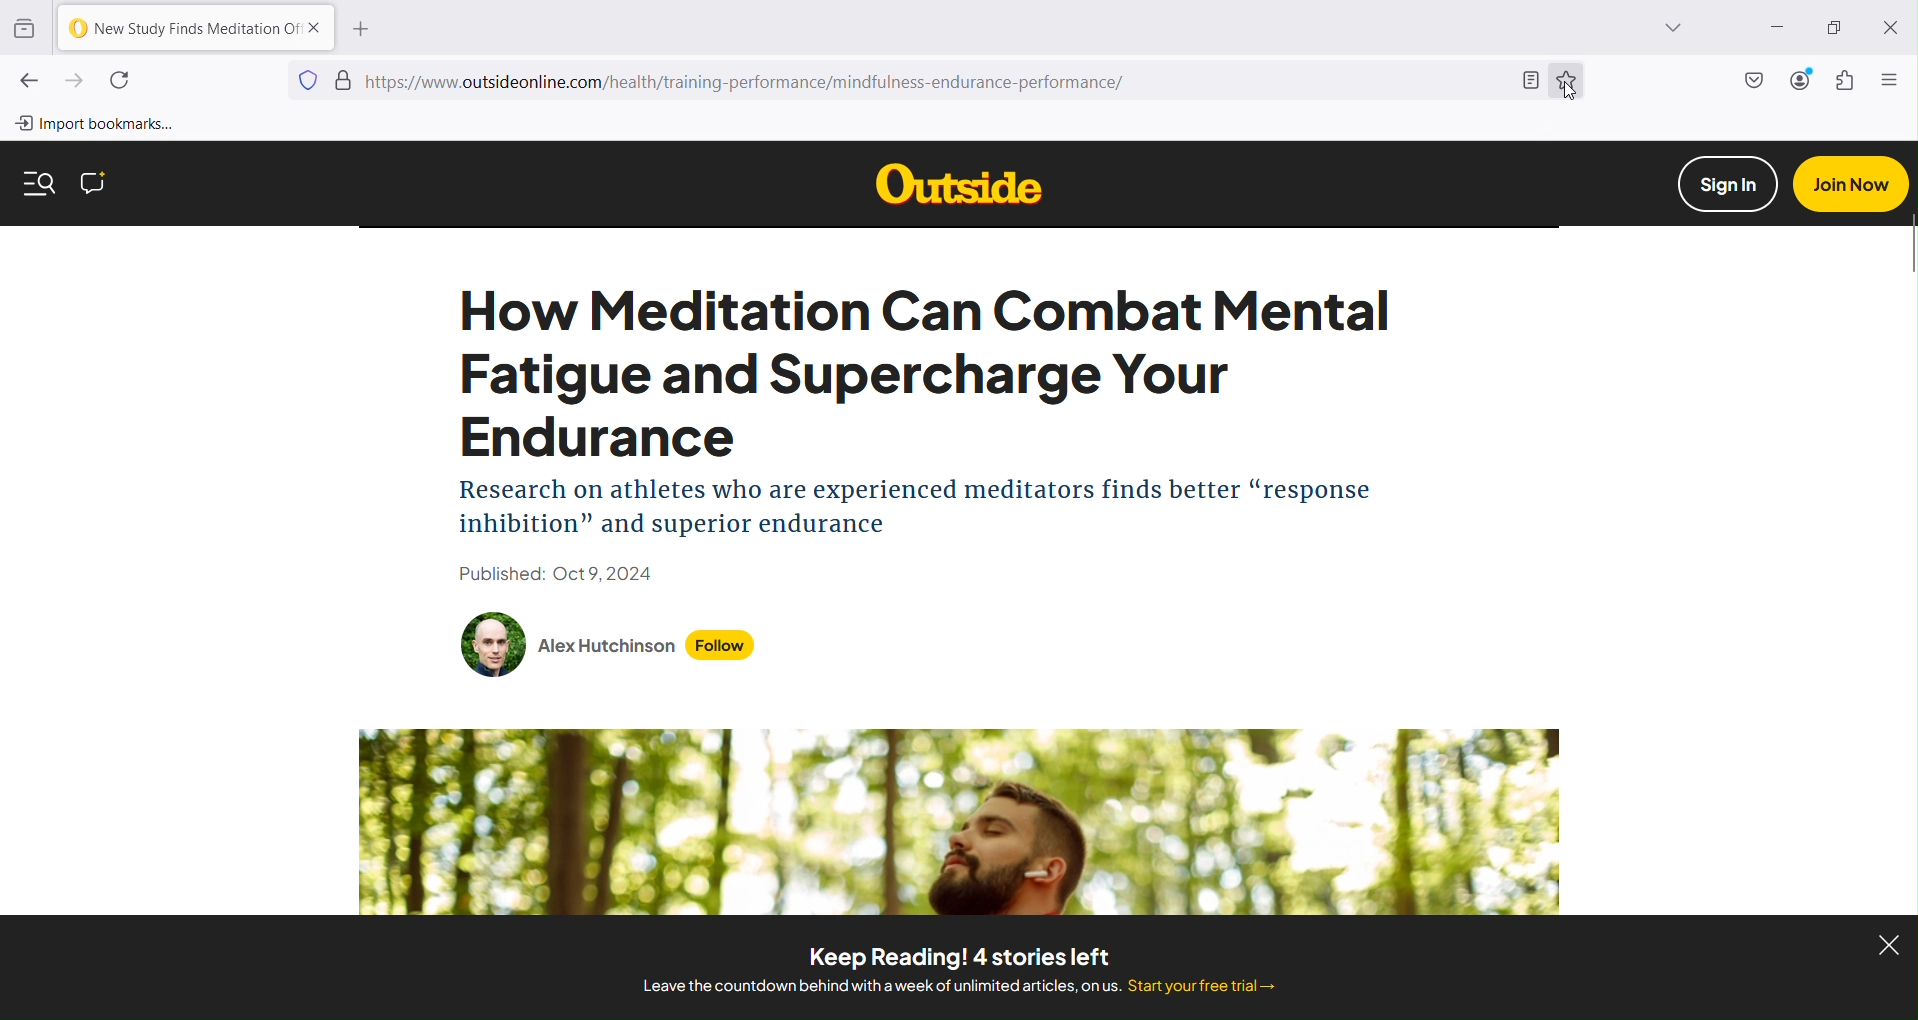  I want to click on Account, so click(1798, 82).